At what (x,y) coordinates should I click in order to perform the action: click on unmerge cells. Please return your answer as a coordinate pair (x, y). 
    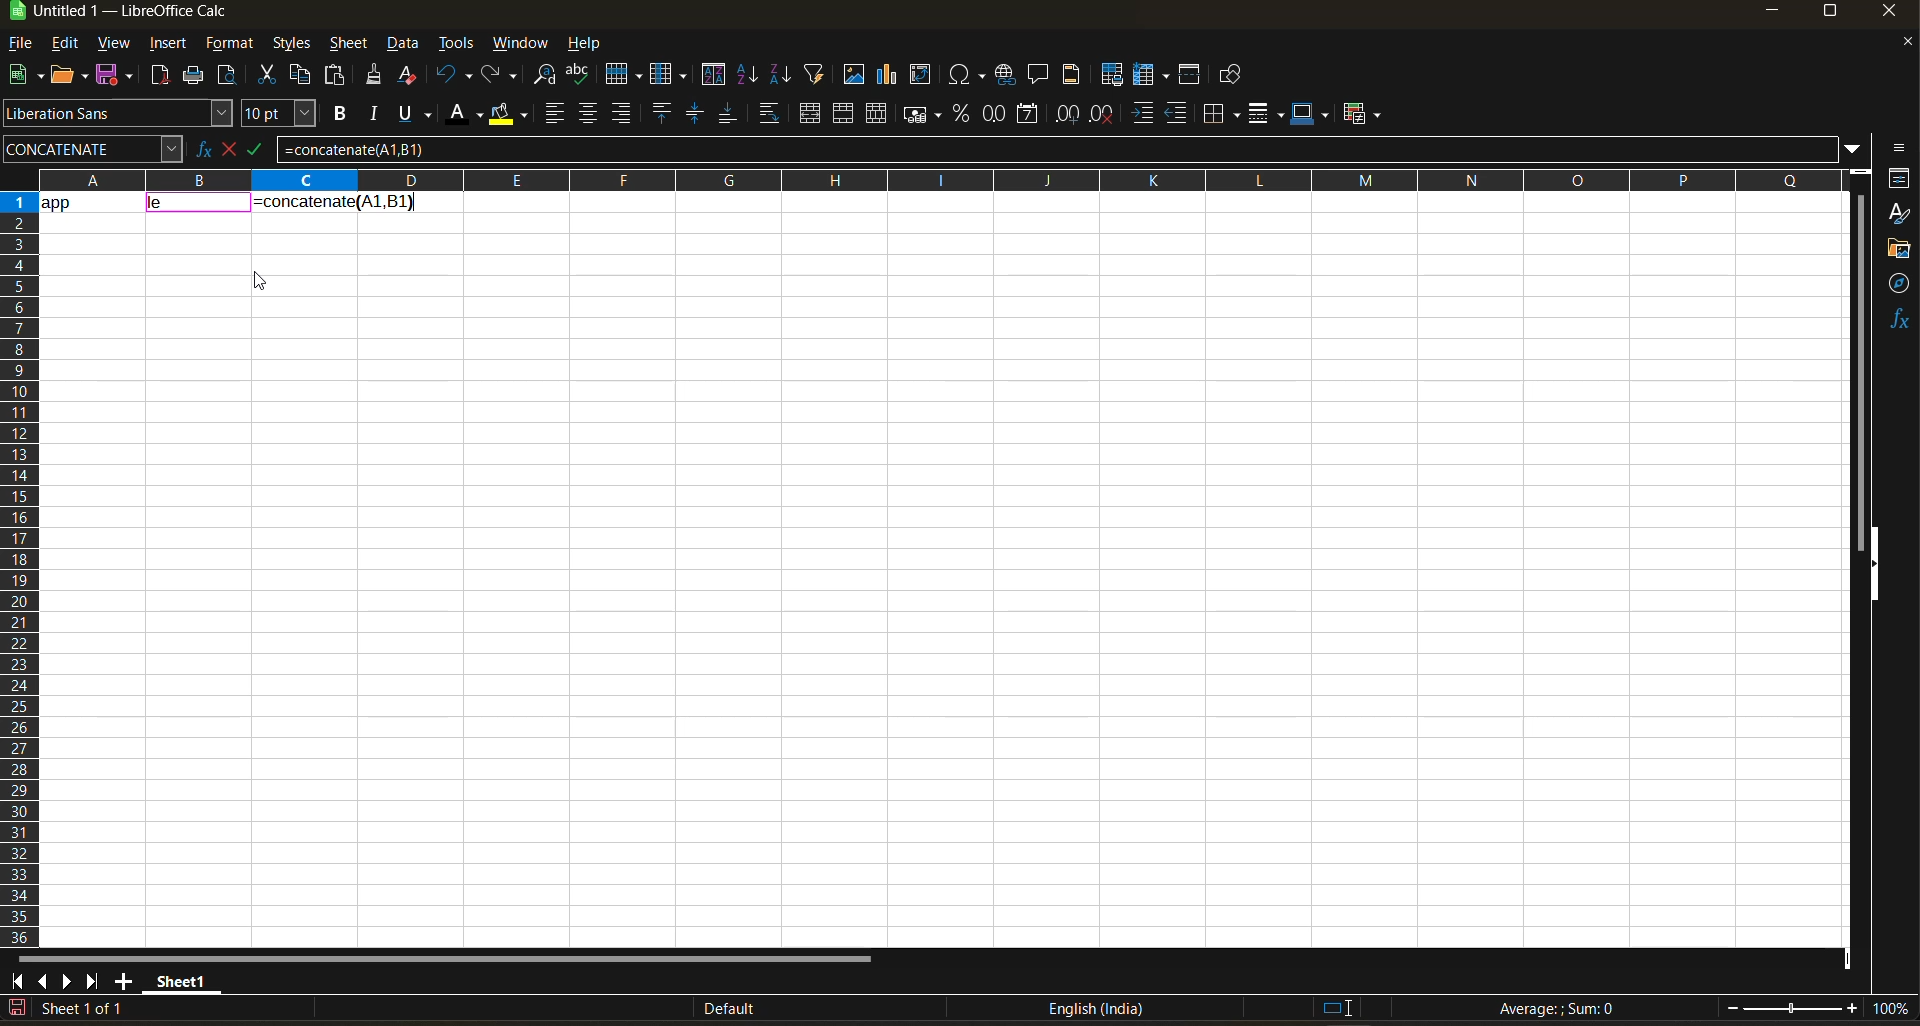
    Looking at the image, I should click on (879, 114).